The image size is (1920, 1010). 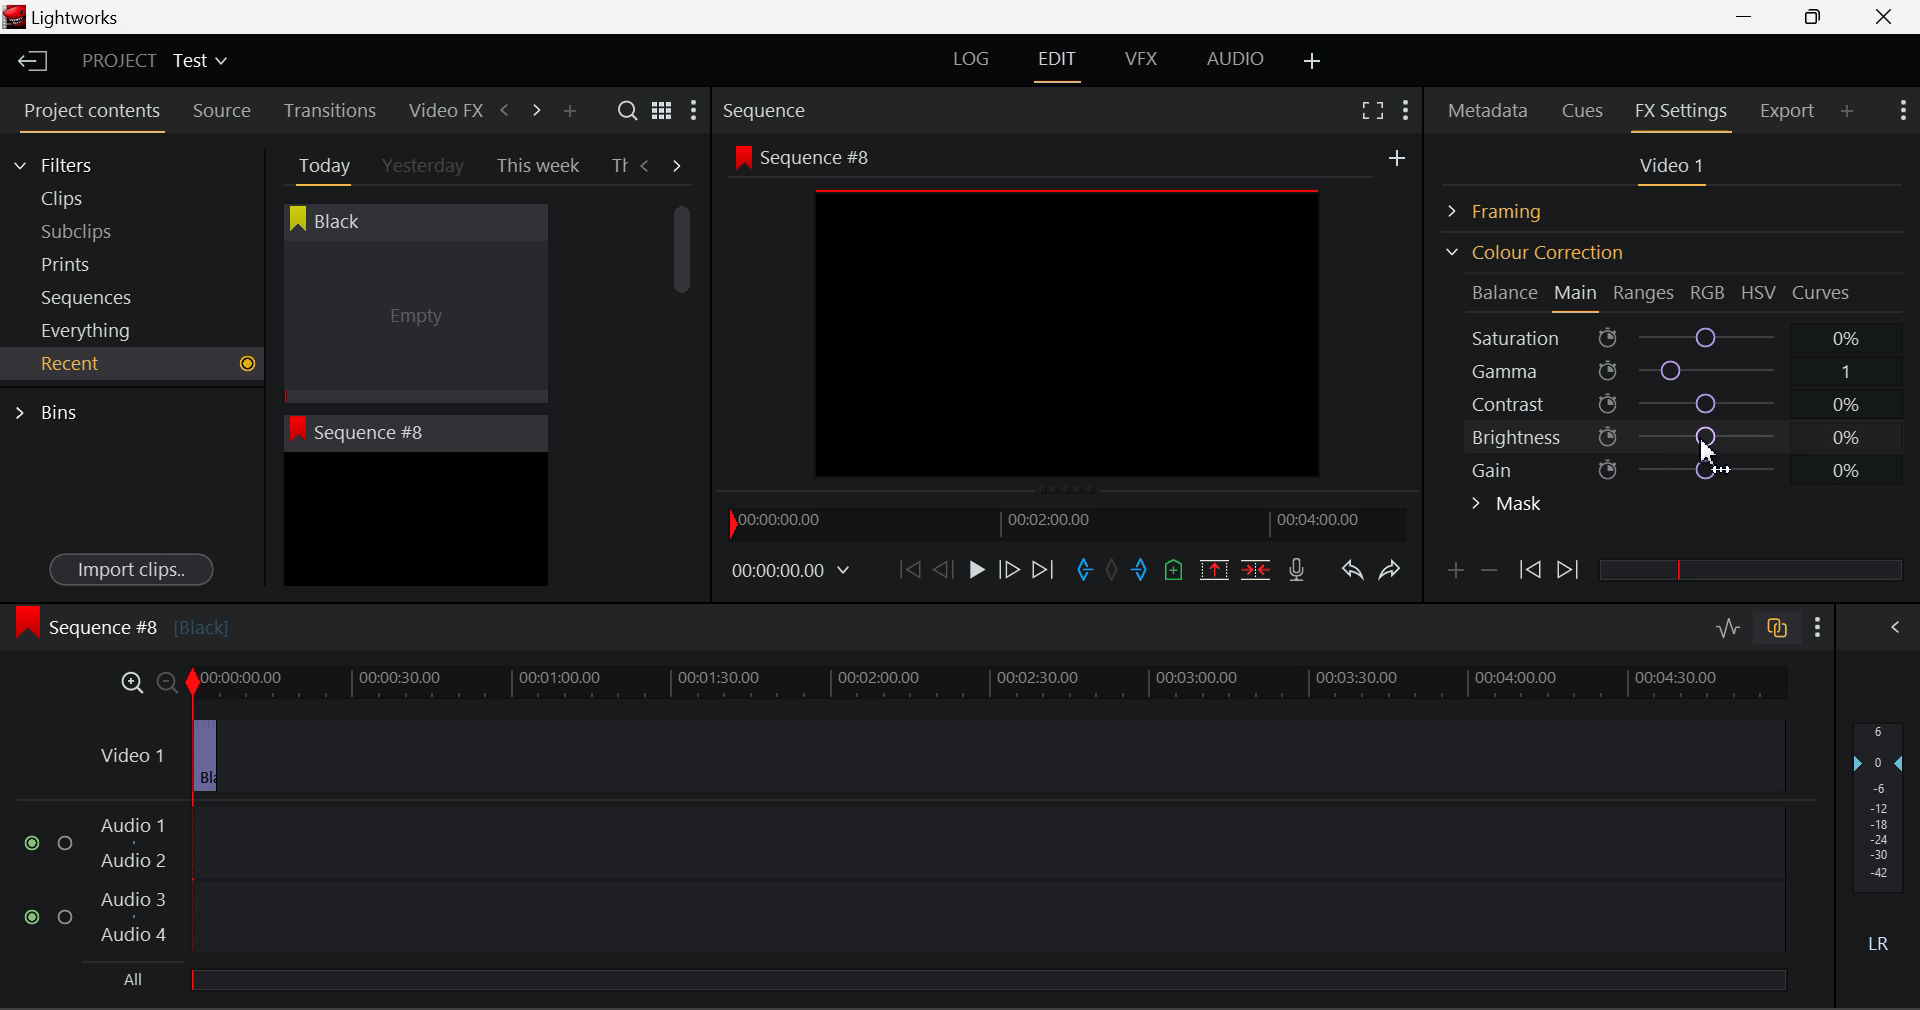 I want to click on Mark Cue, so click(x=1172, y=571).